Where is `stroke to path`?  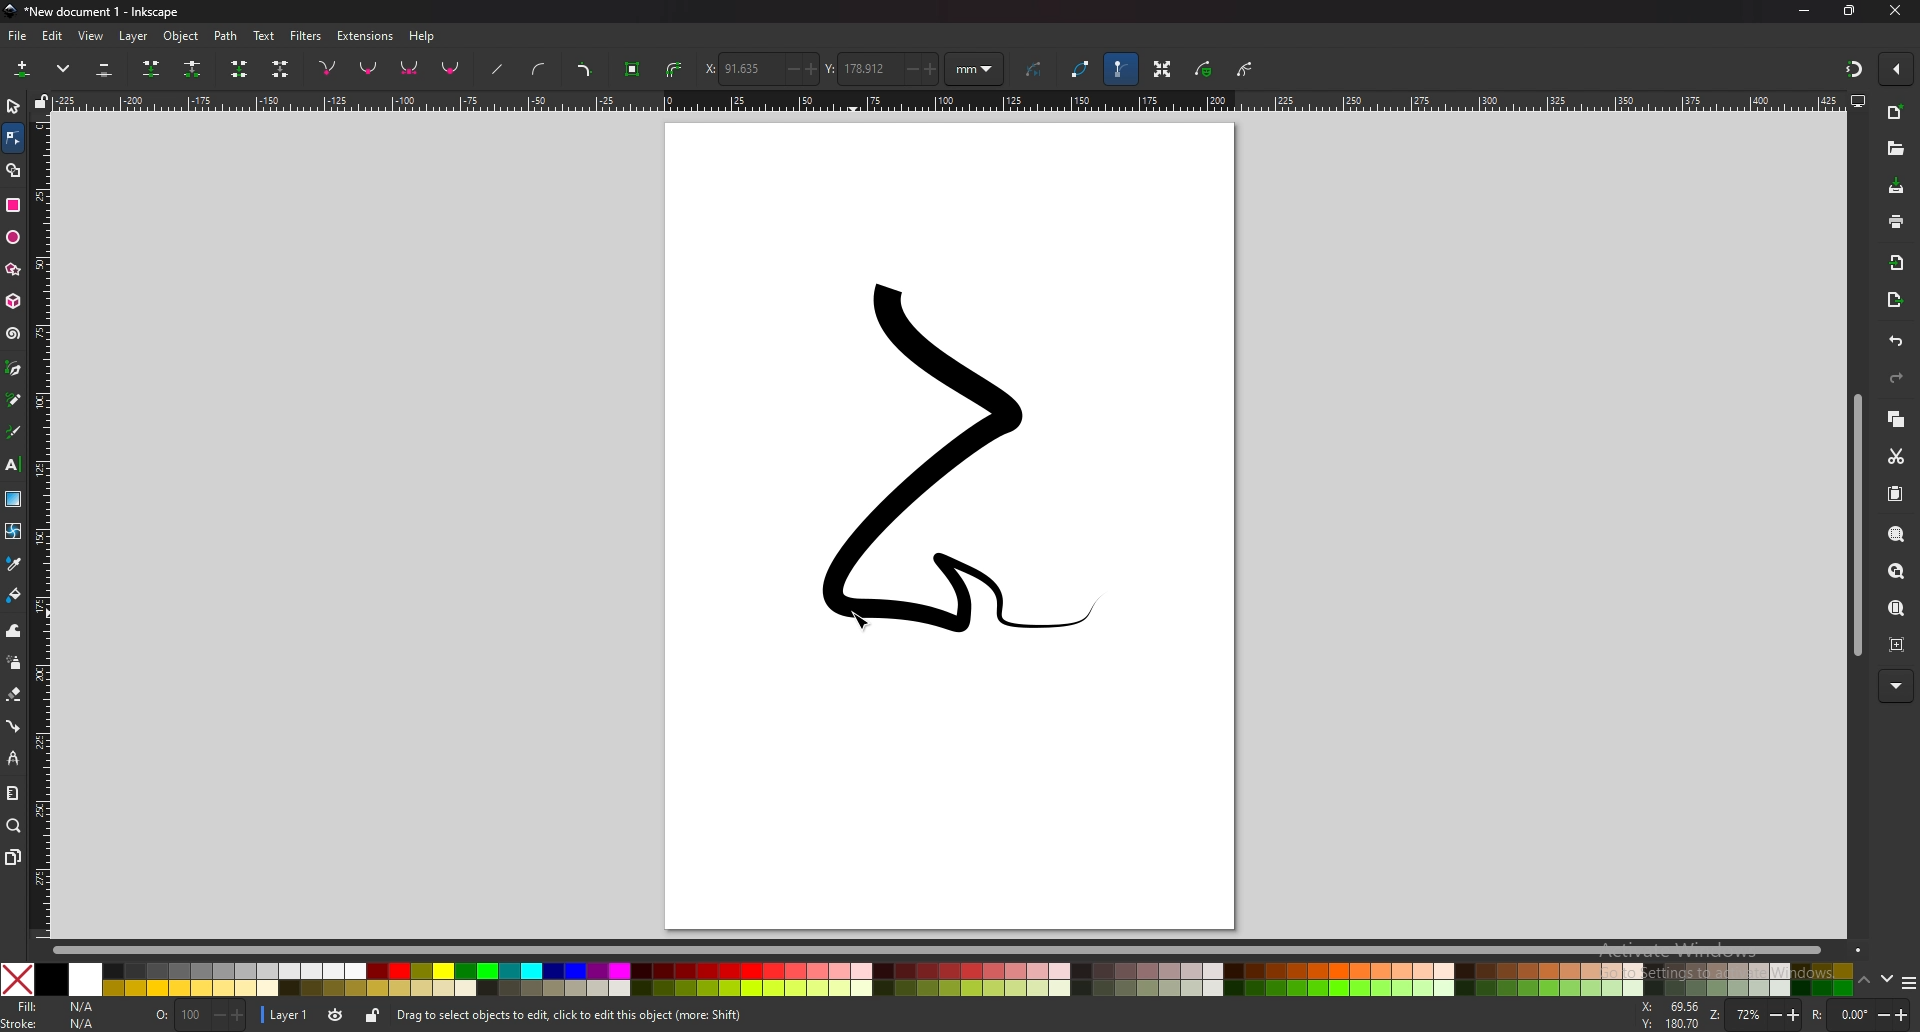 stroke to path is located at coordinates (675, 68).